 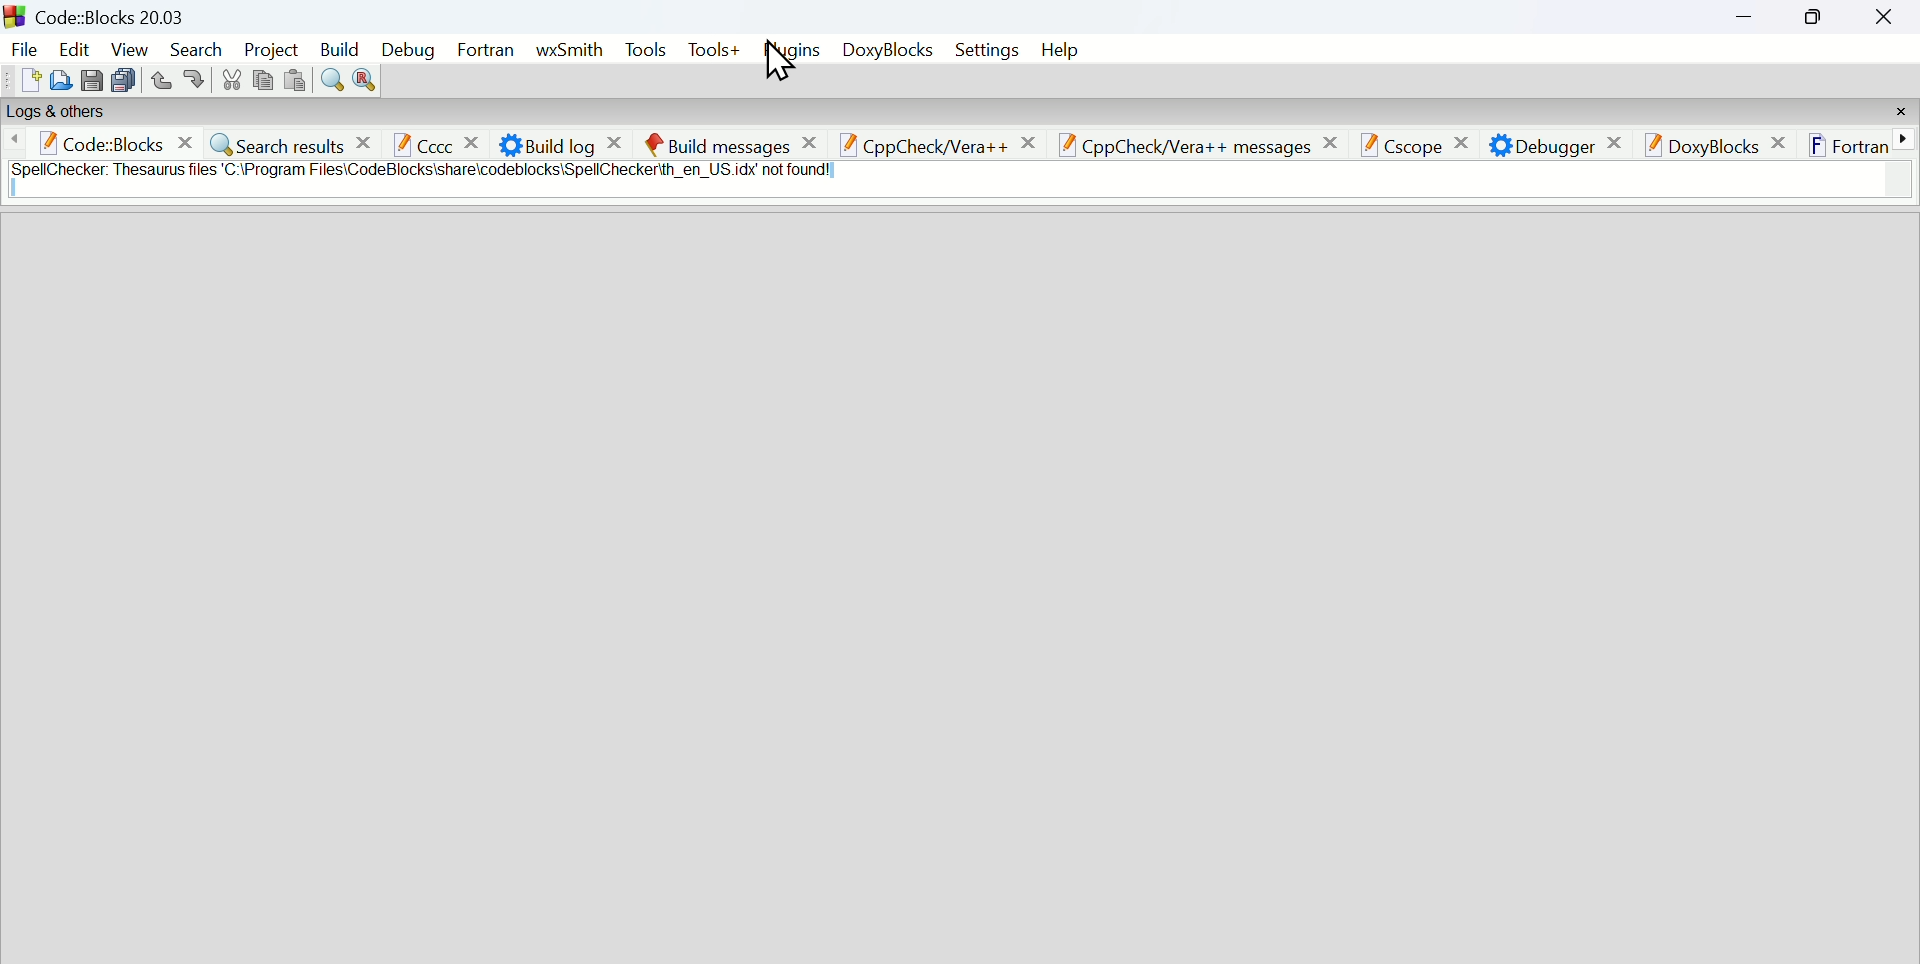 What do you see at coordinates (1907, 138) in the screenshot?
I see `Move right` at bounding box center [1907, 138].